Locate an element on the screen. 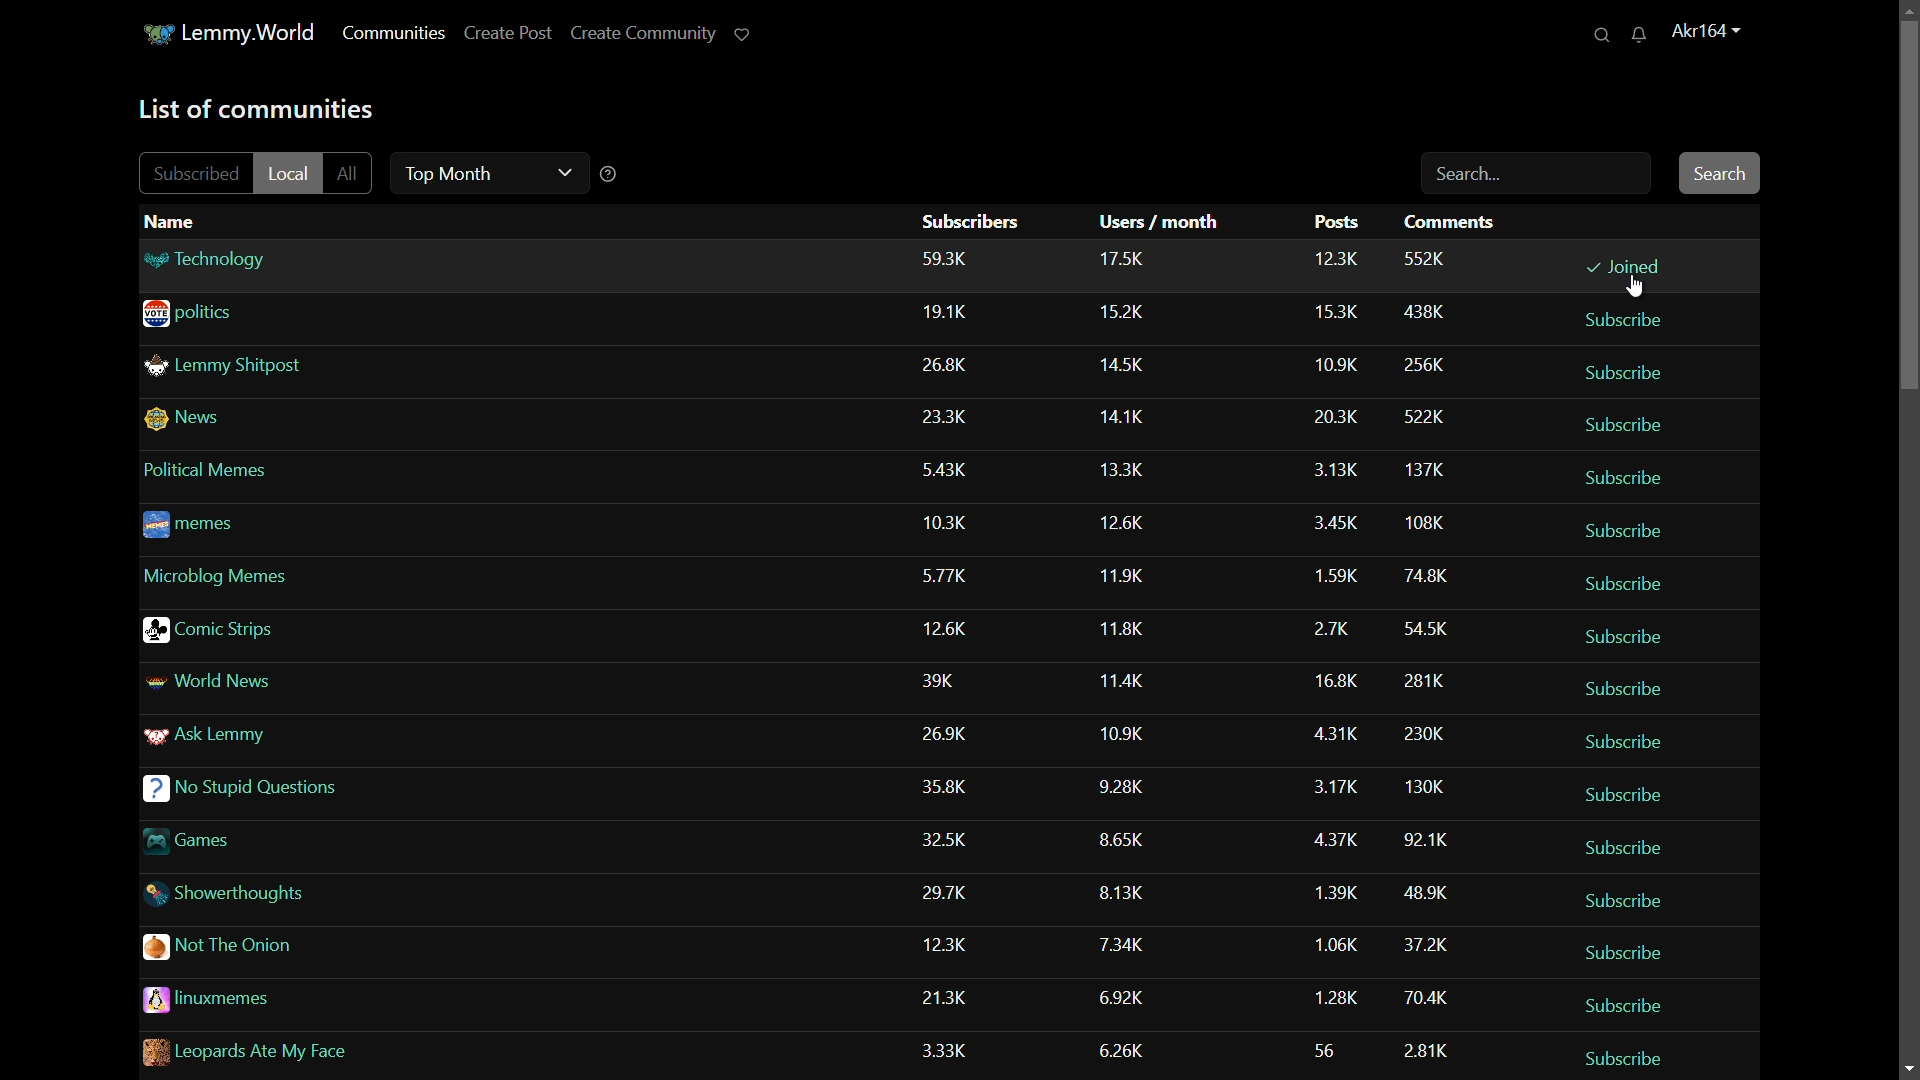  subscribers is located at coordinates (944, 259).